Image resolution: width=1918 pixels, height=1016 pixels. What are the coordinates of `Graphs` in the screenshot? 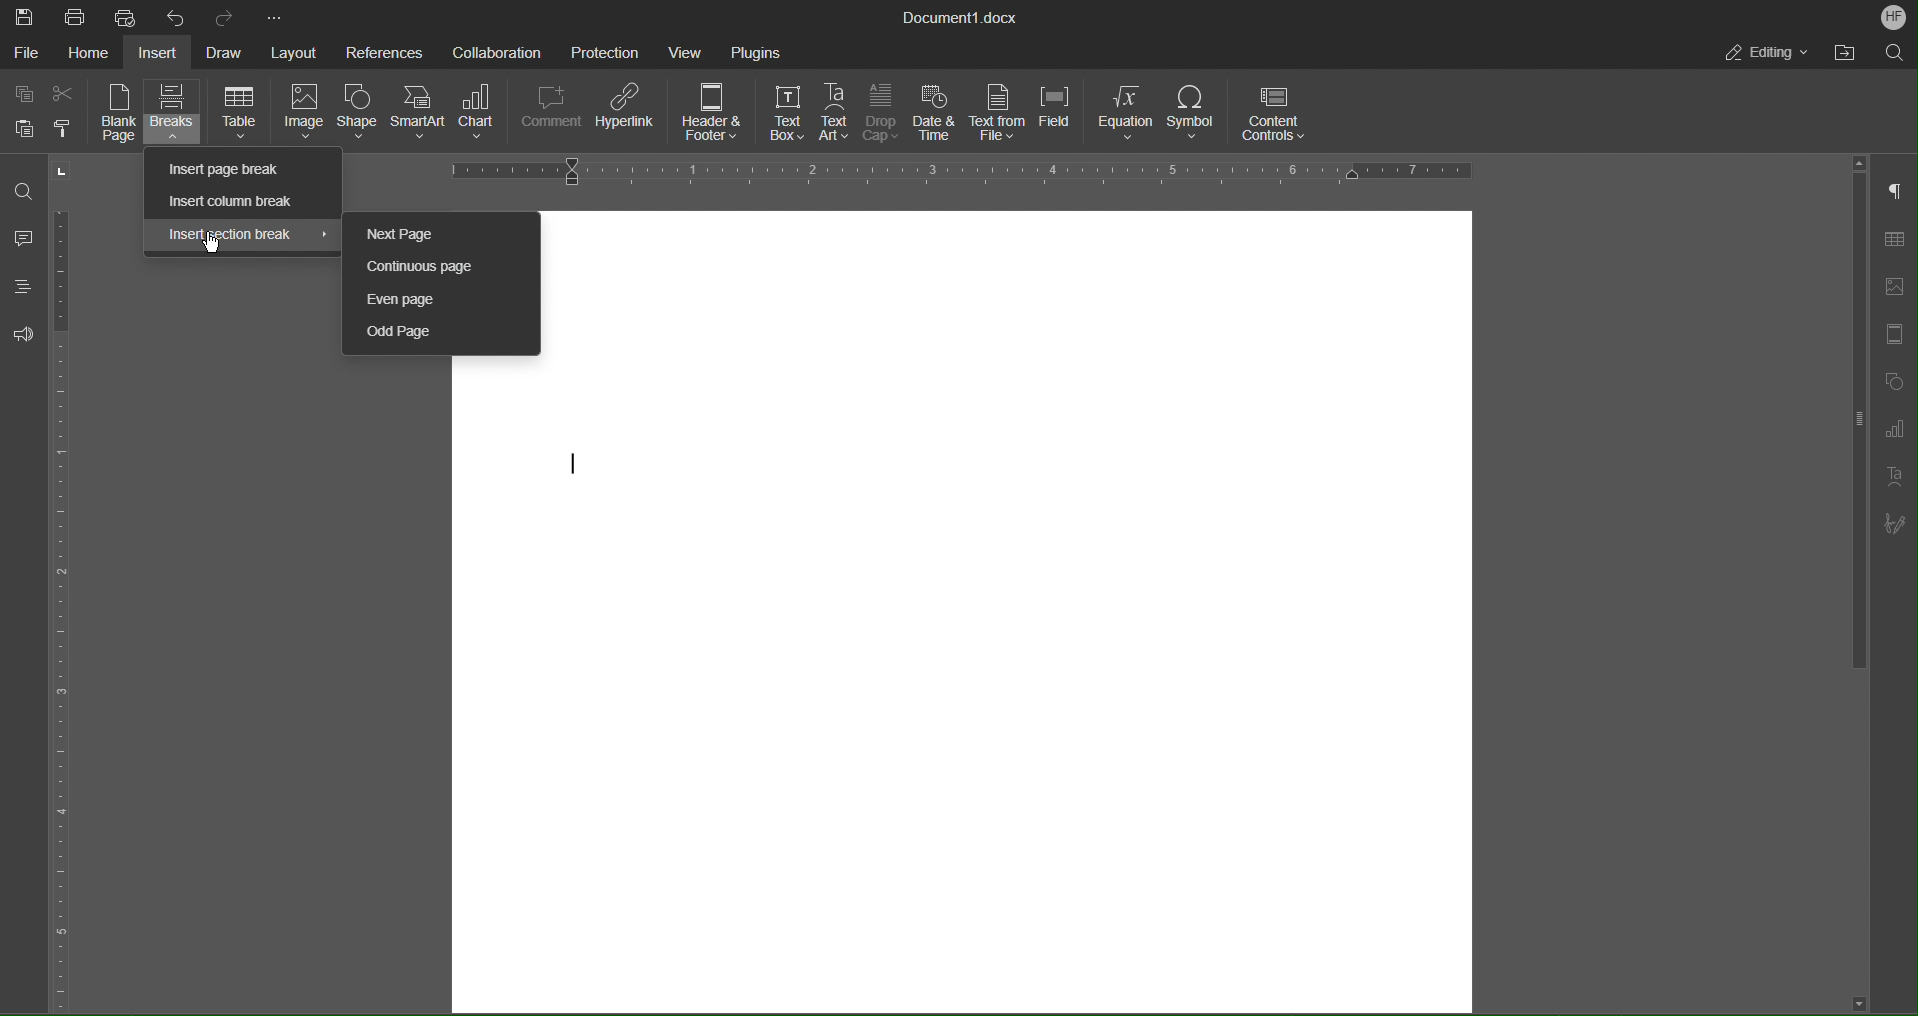 It's located at (1893, 430).